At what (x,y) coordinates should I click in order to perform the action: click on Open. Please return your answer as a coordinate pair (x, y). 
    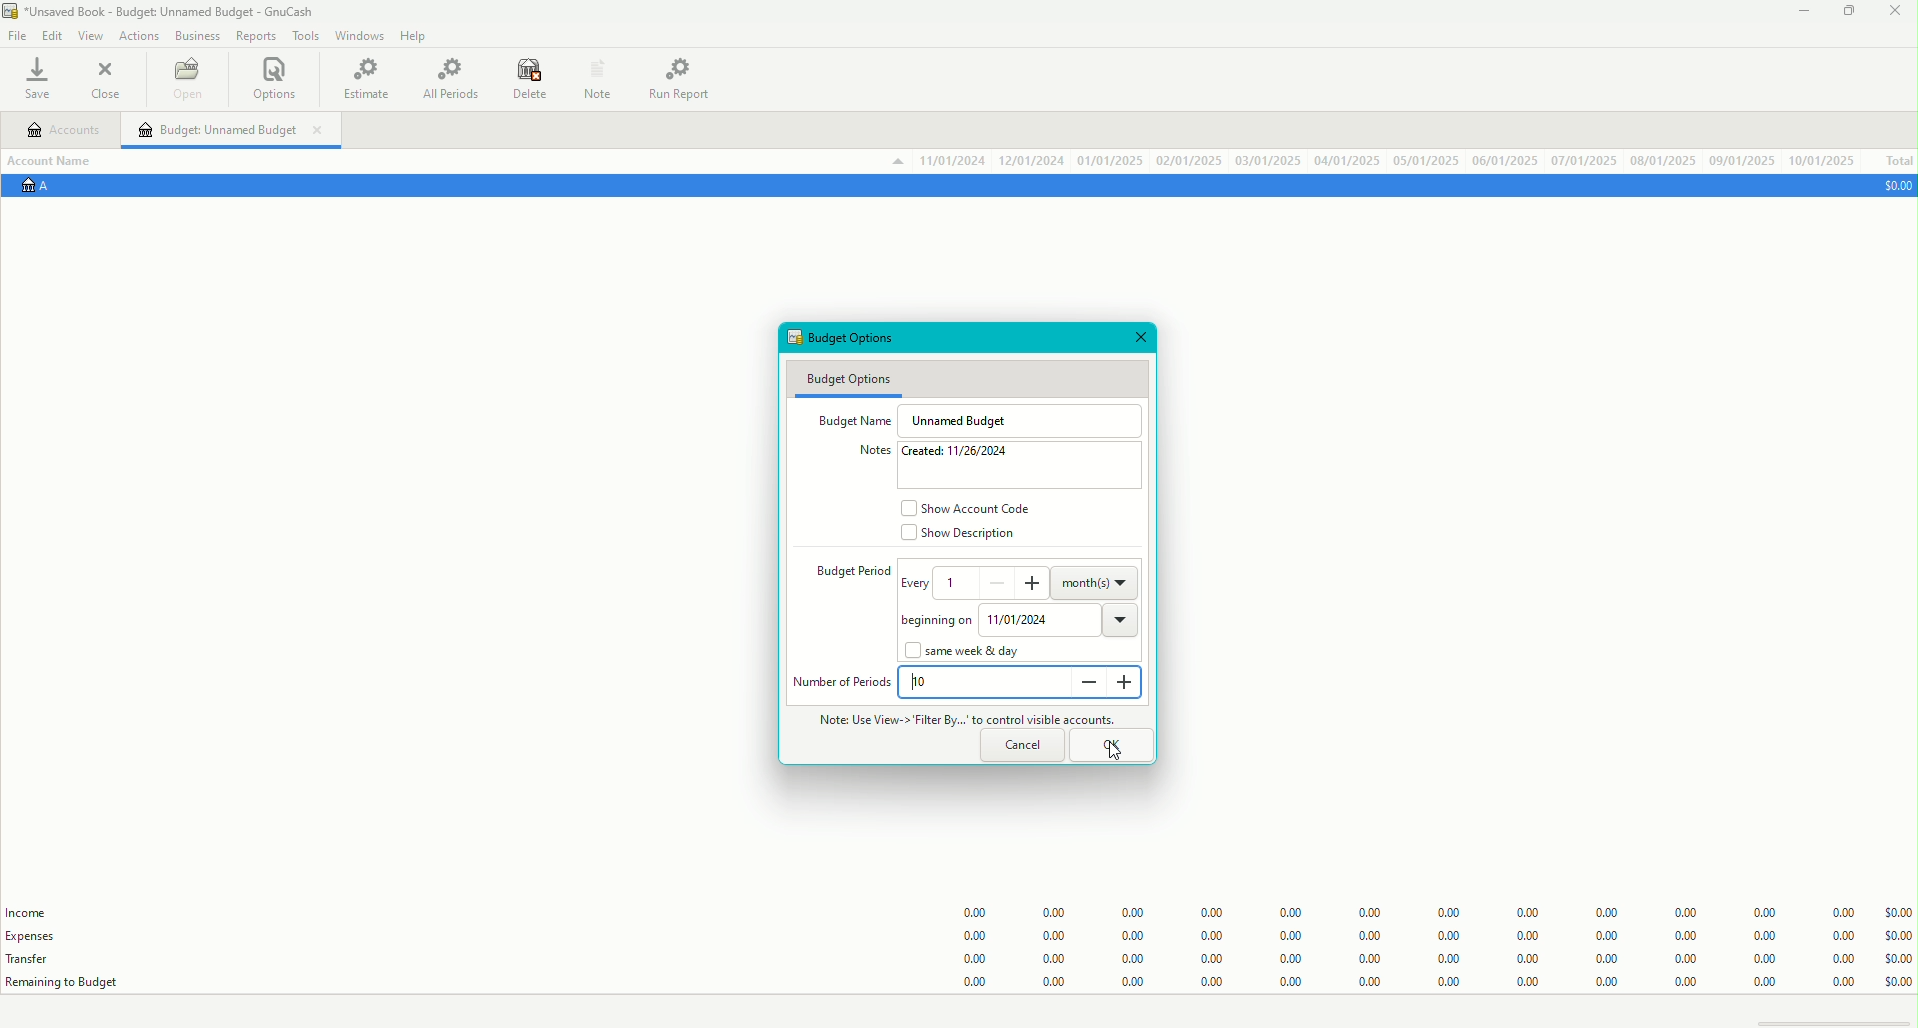
    Looking at the image, I should click on (186, 82).